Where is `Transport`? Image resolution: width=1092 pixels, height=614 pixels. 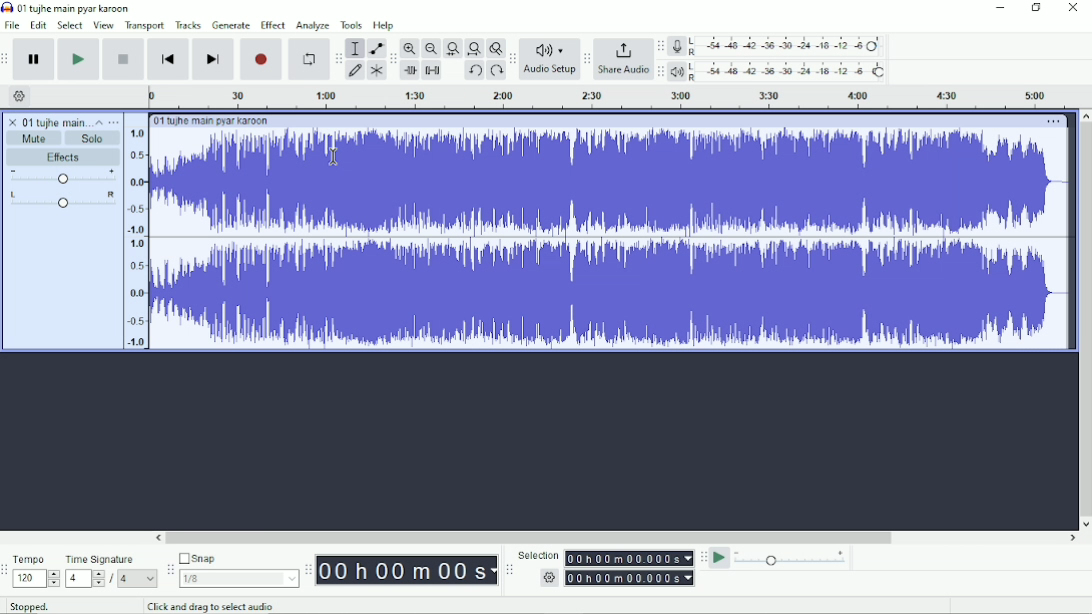 Transport is located at coordinates (145, 26).